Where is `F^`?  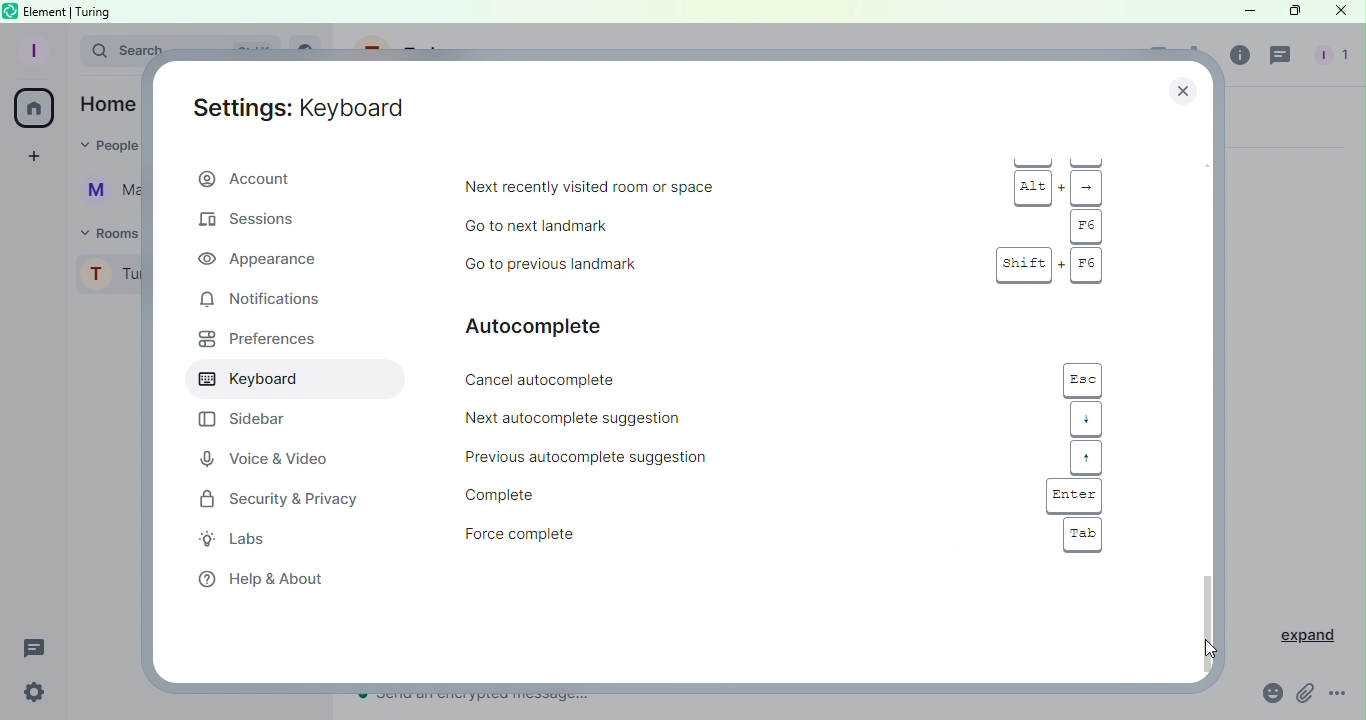
F^ is located at coordinates (1086, 225).